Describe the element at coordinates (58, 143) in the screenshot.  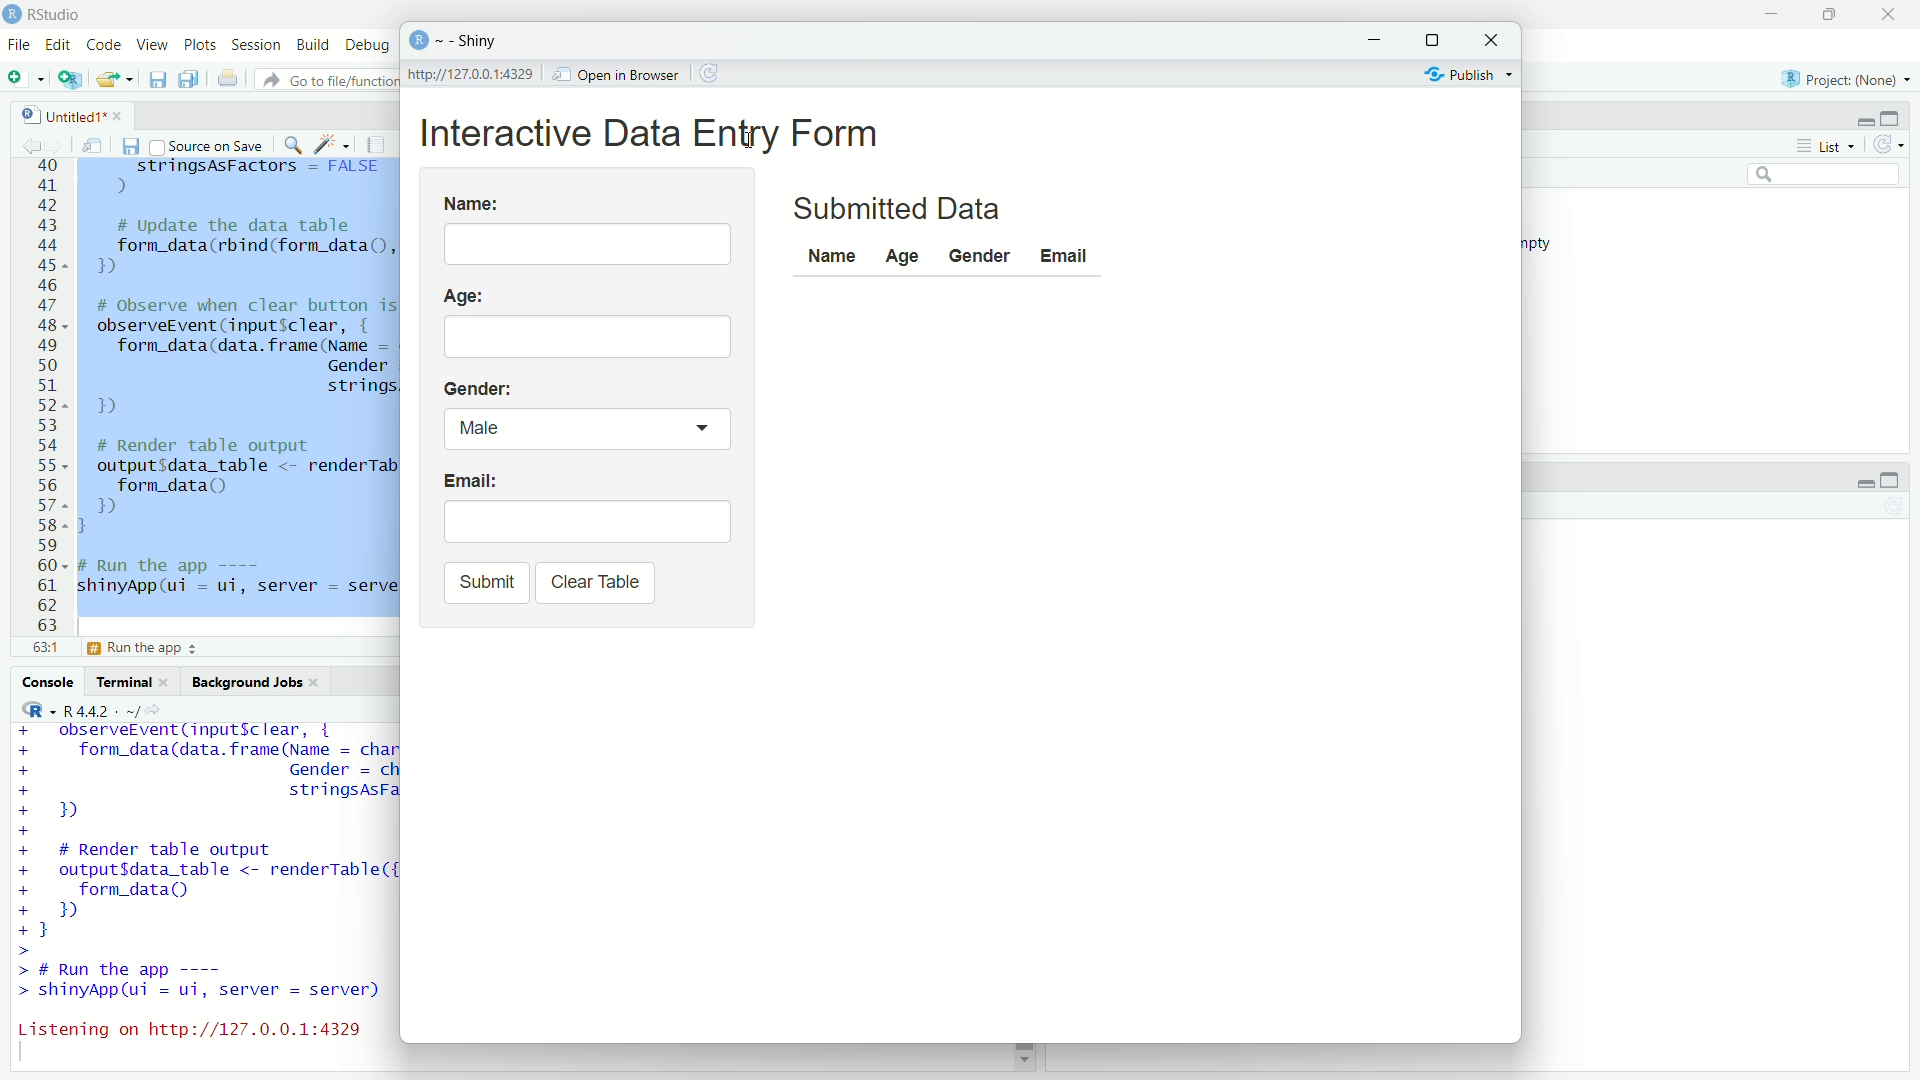
I see `go forward to the next source location` at that location.